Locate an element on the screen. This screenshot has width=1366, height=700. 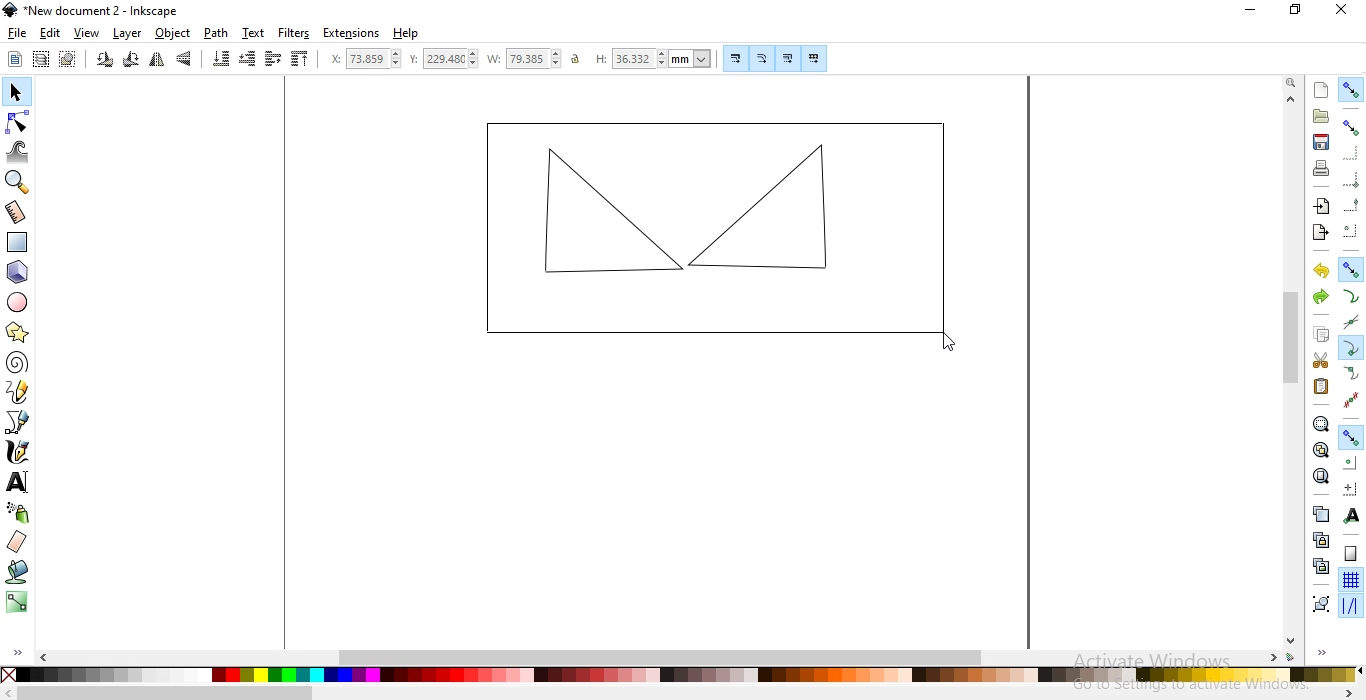
rotate 90 clockwise is located at coordinates (130, 60).